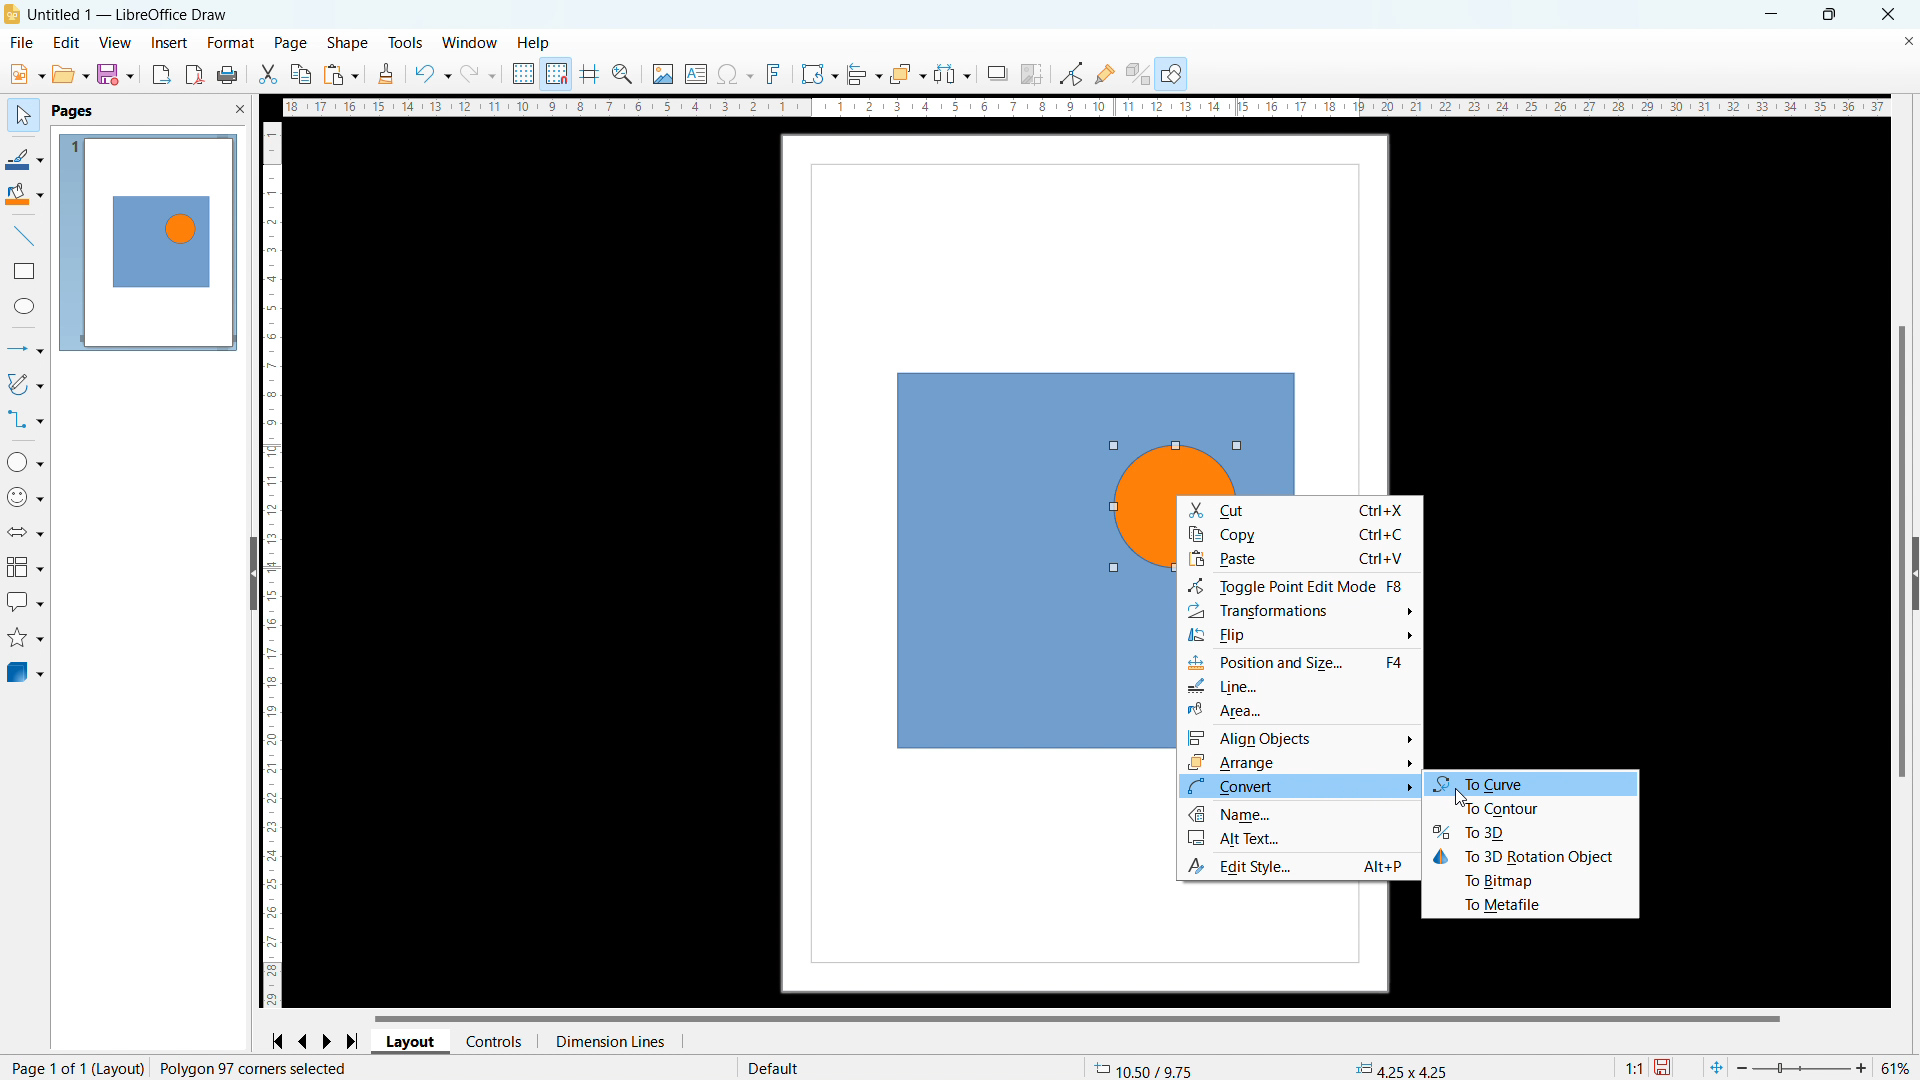 The height and width of the screenshot is (1080, 1920). Describe the element at coordinates (862, 74) in the screenshot. I see `align objects` at that location.